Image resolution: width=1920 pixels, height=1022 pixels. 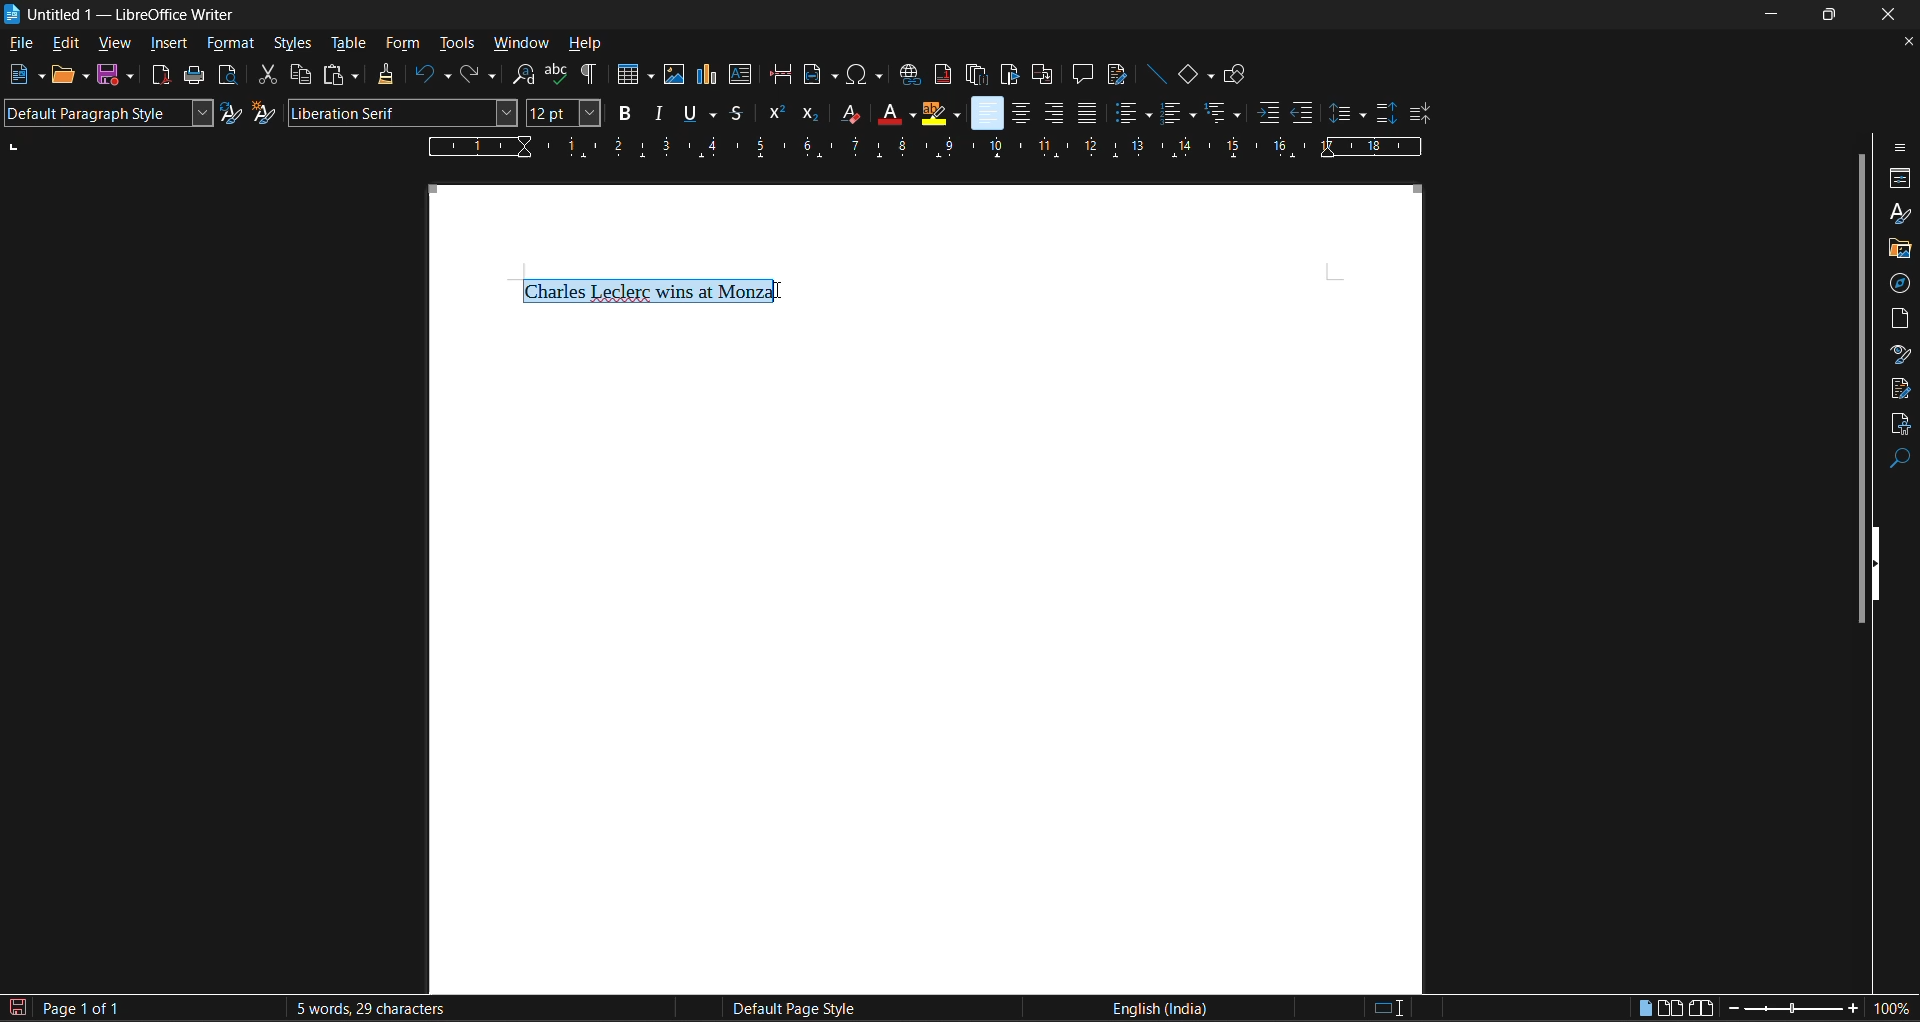 What do you see at coordinates (125, 14) in the screenshot?
I see `app and document name` at bounding box center [125, 14].